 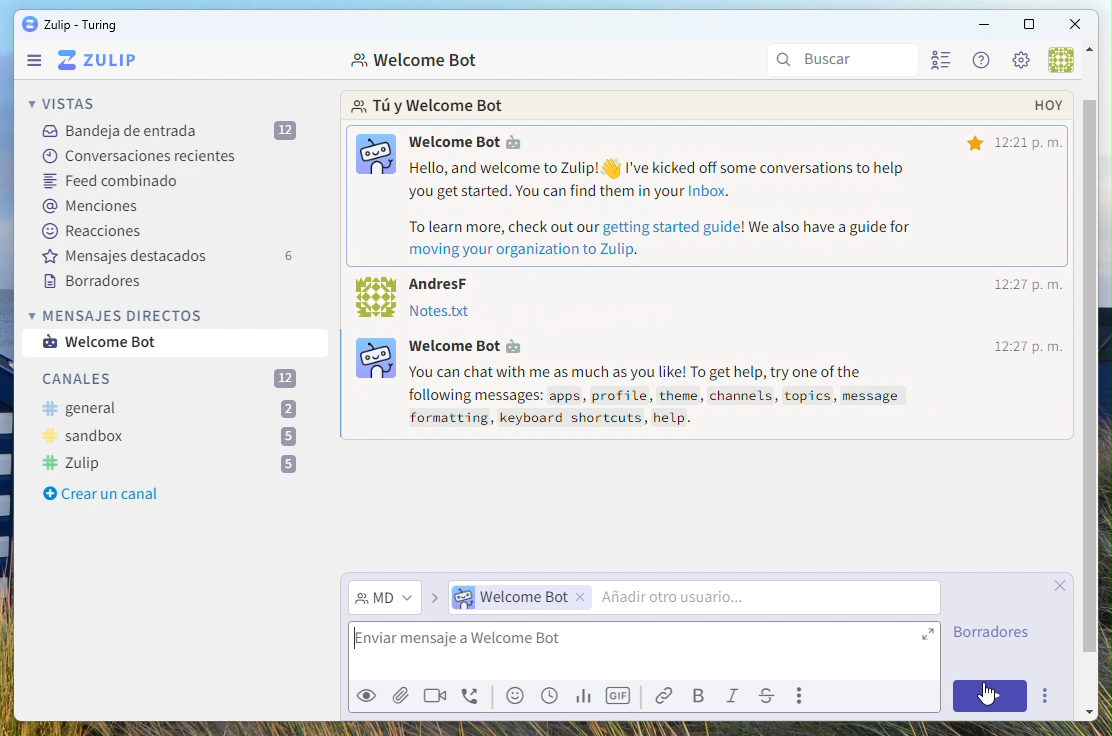 What do you see at coordinates (139, 154) in the screenshot?
I see `Recent conversations` at bounding box center [139, 154].